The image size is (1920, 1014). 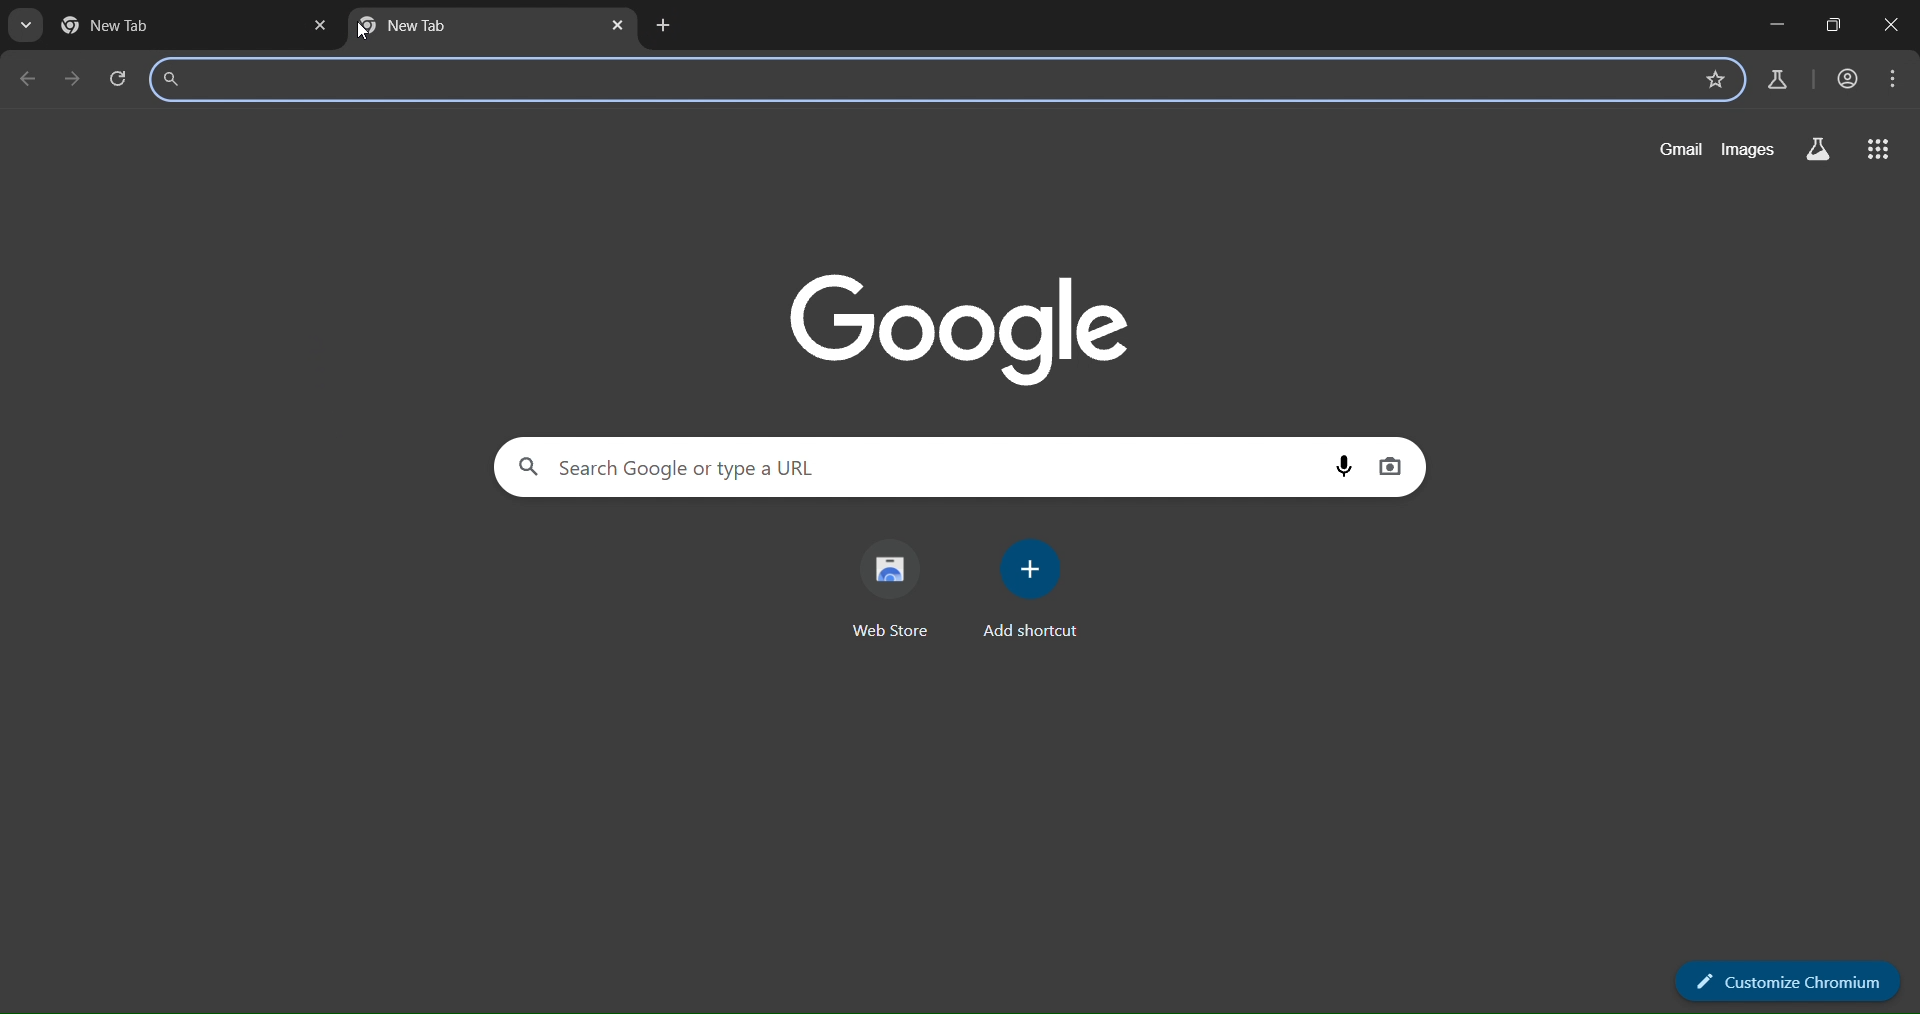 What do you see at coordinates (316, 26) in the screenshot?
I see `close tab` at bounding box center [316, 26].